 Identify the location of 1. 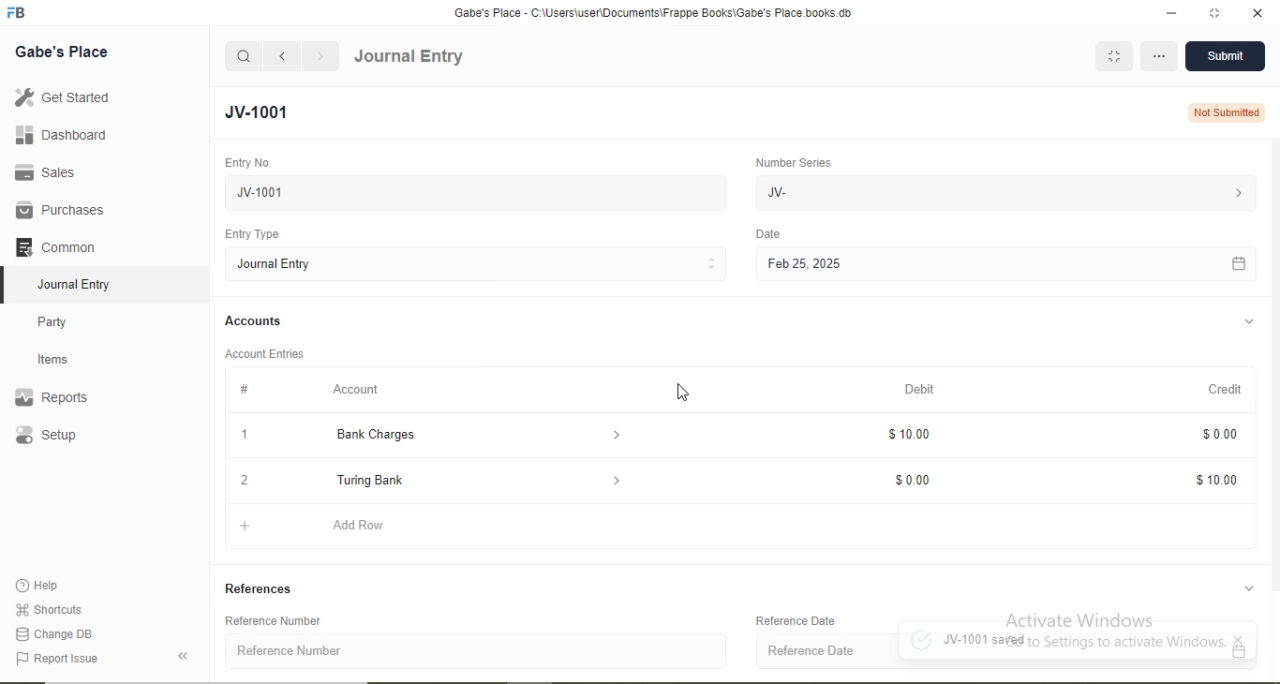
(242, 434).